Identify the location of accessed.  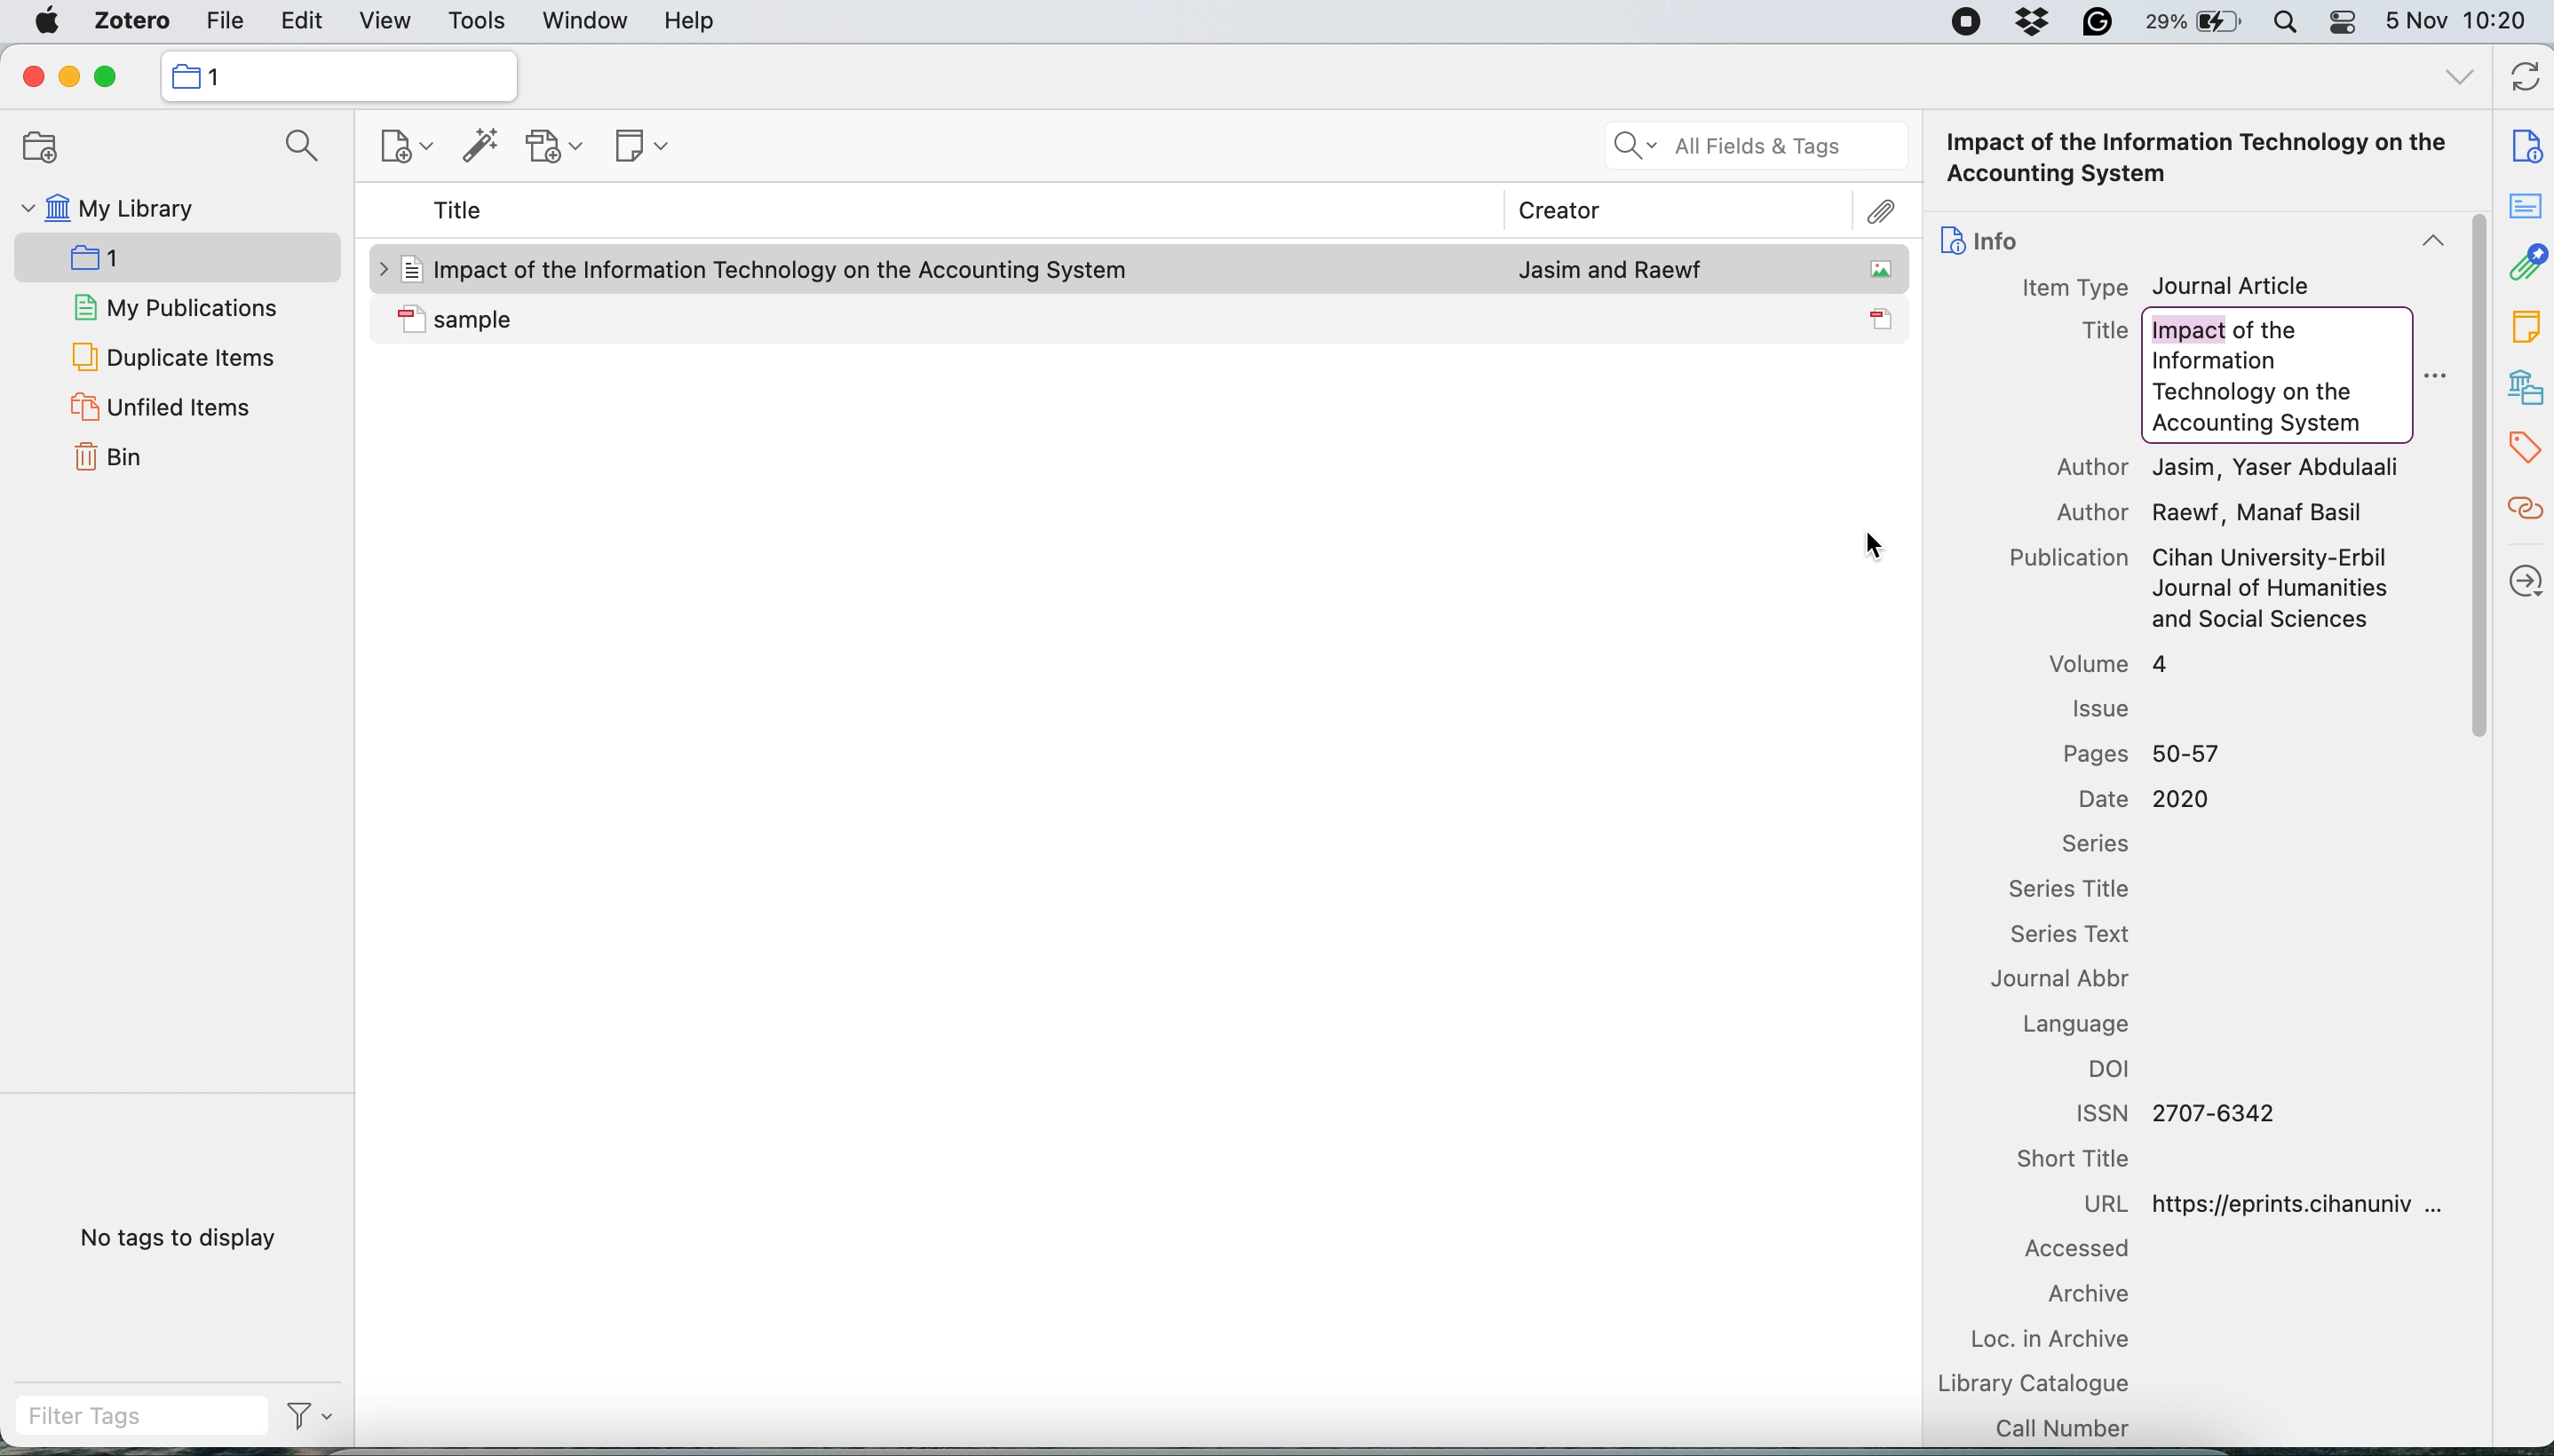
(2090, 1248).